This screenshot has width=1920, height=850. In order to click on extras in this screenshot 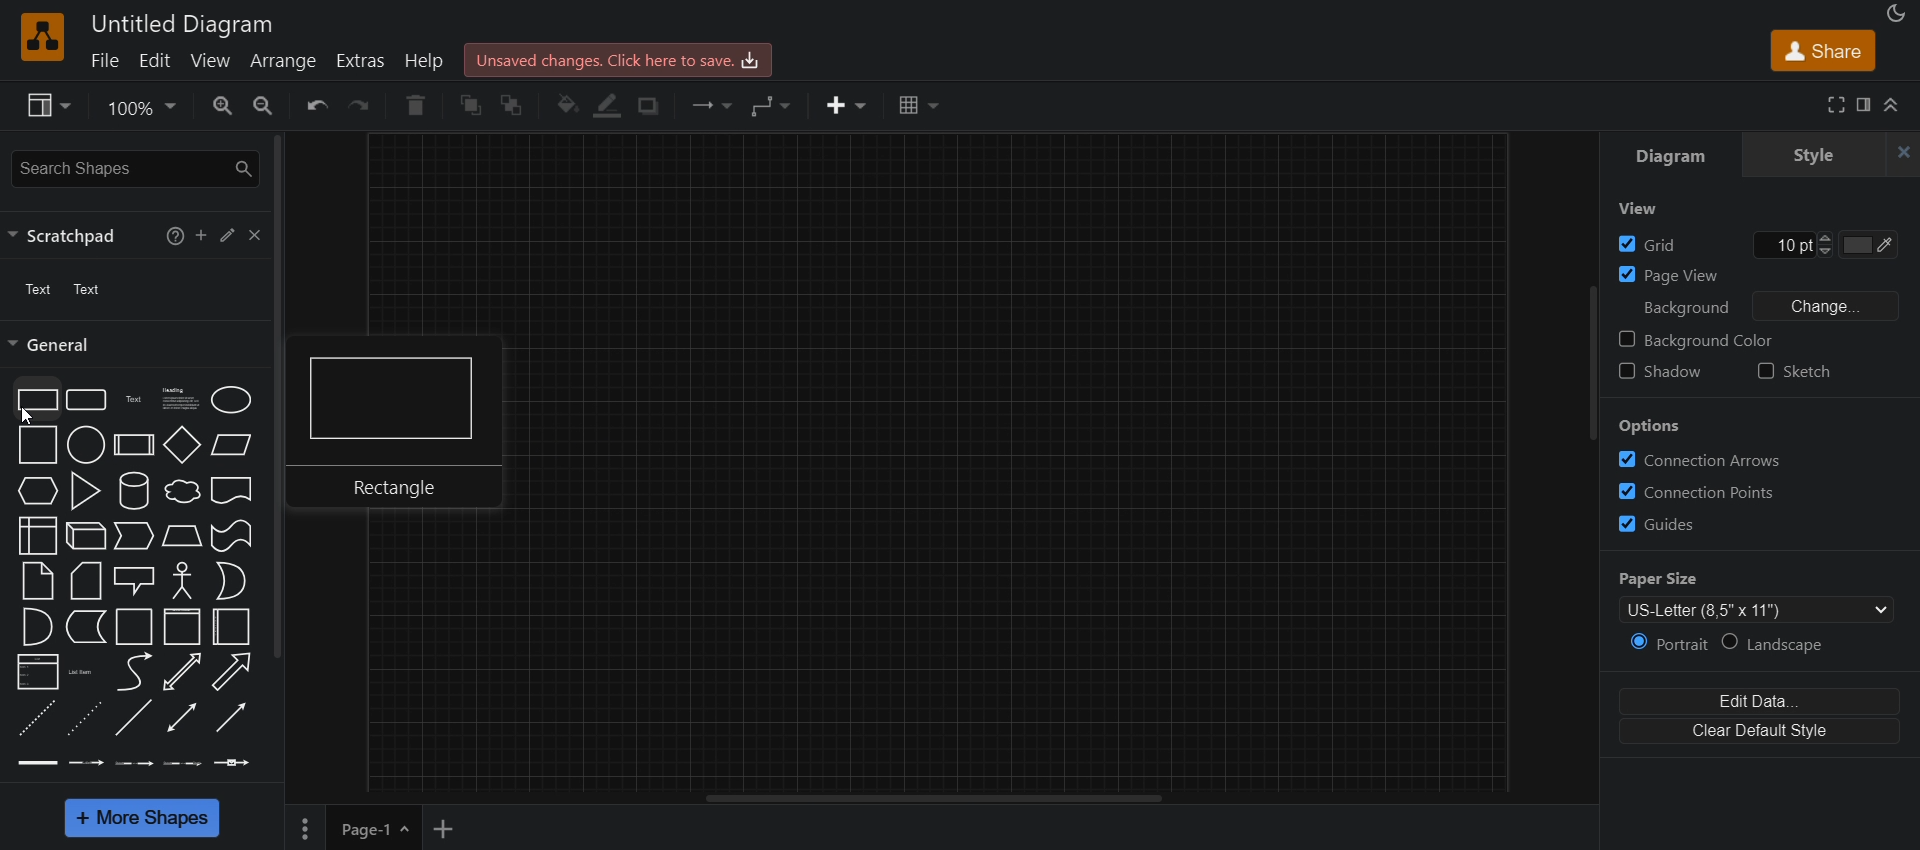, I will do `click(361, 63)`.